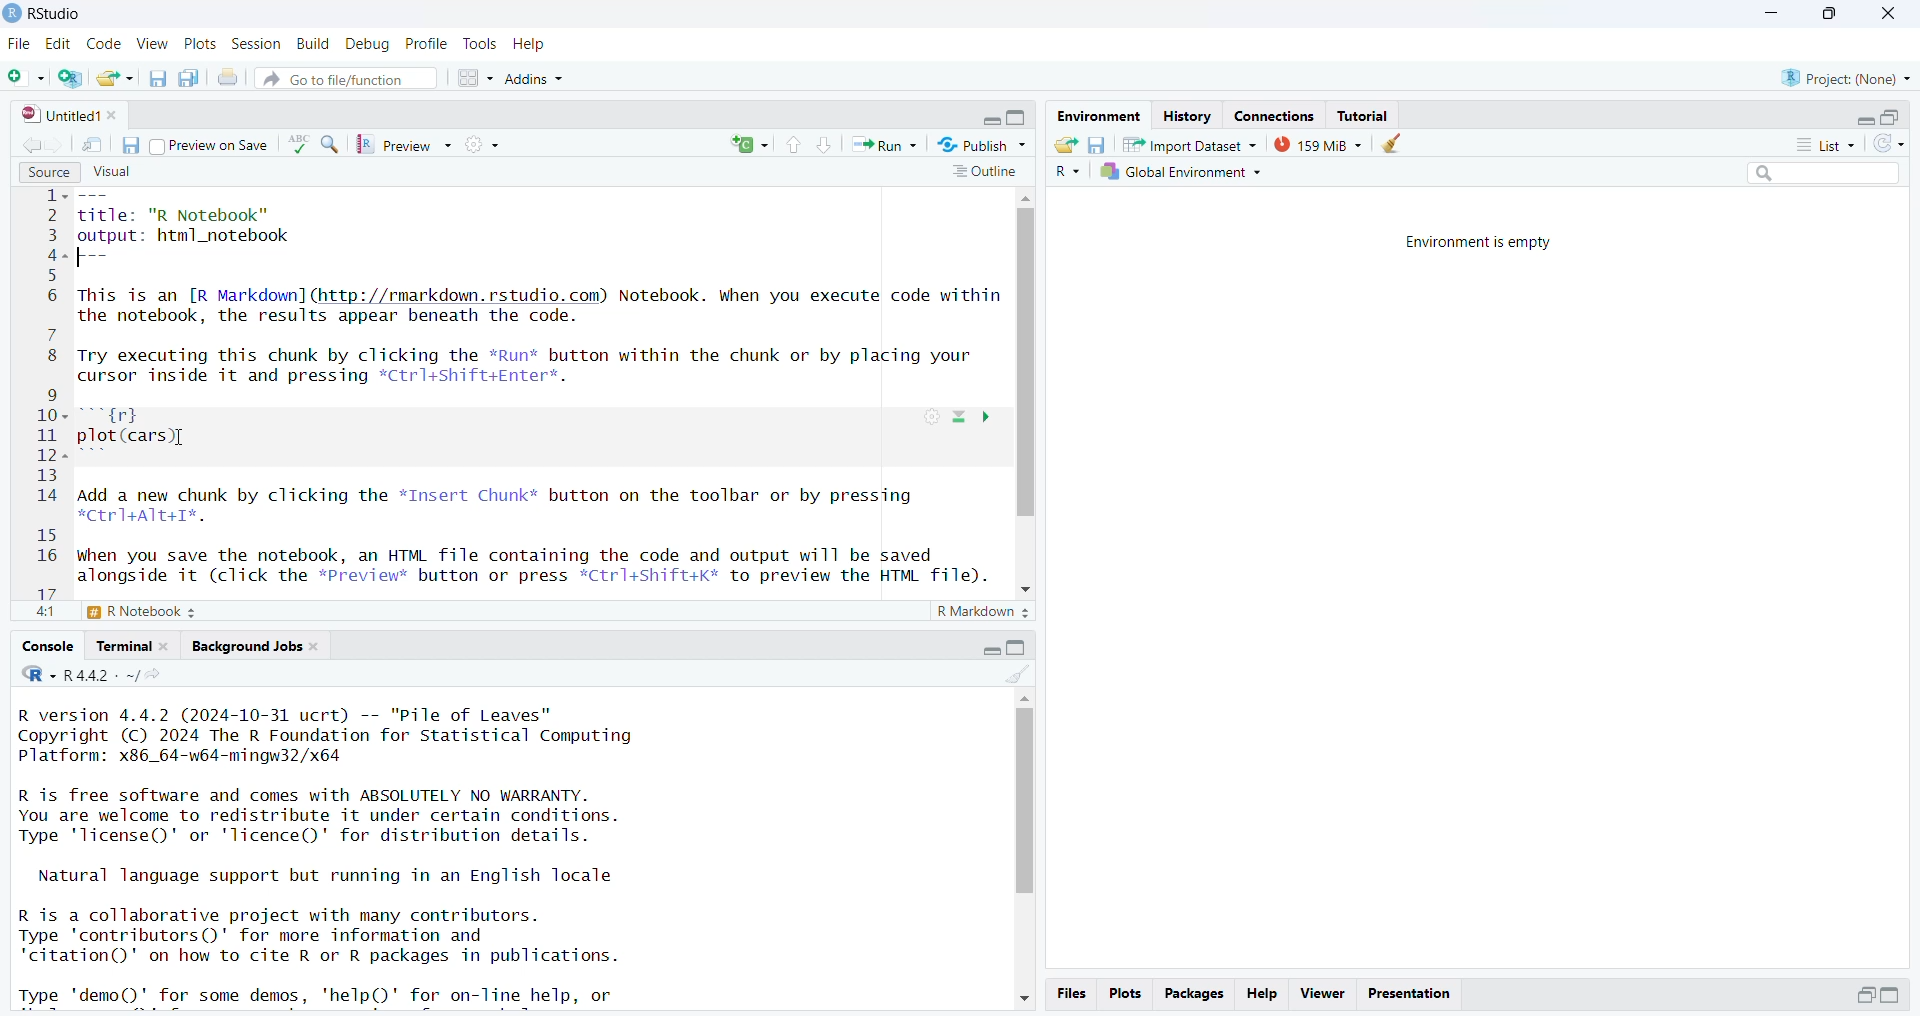 This screenshot has width=1920, height=1016. Describe the element at coordinates (27, 78) in the screenshot. I see `new file` at that location.